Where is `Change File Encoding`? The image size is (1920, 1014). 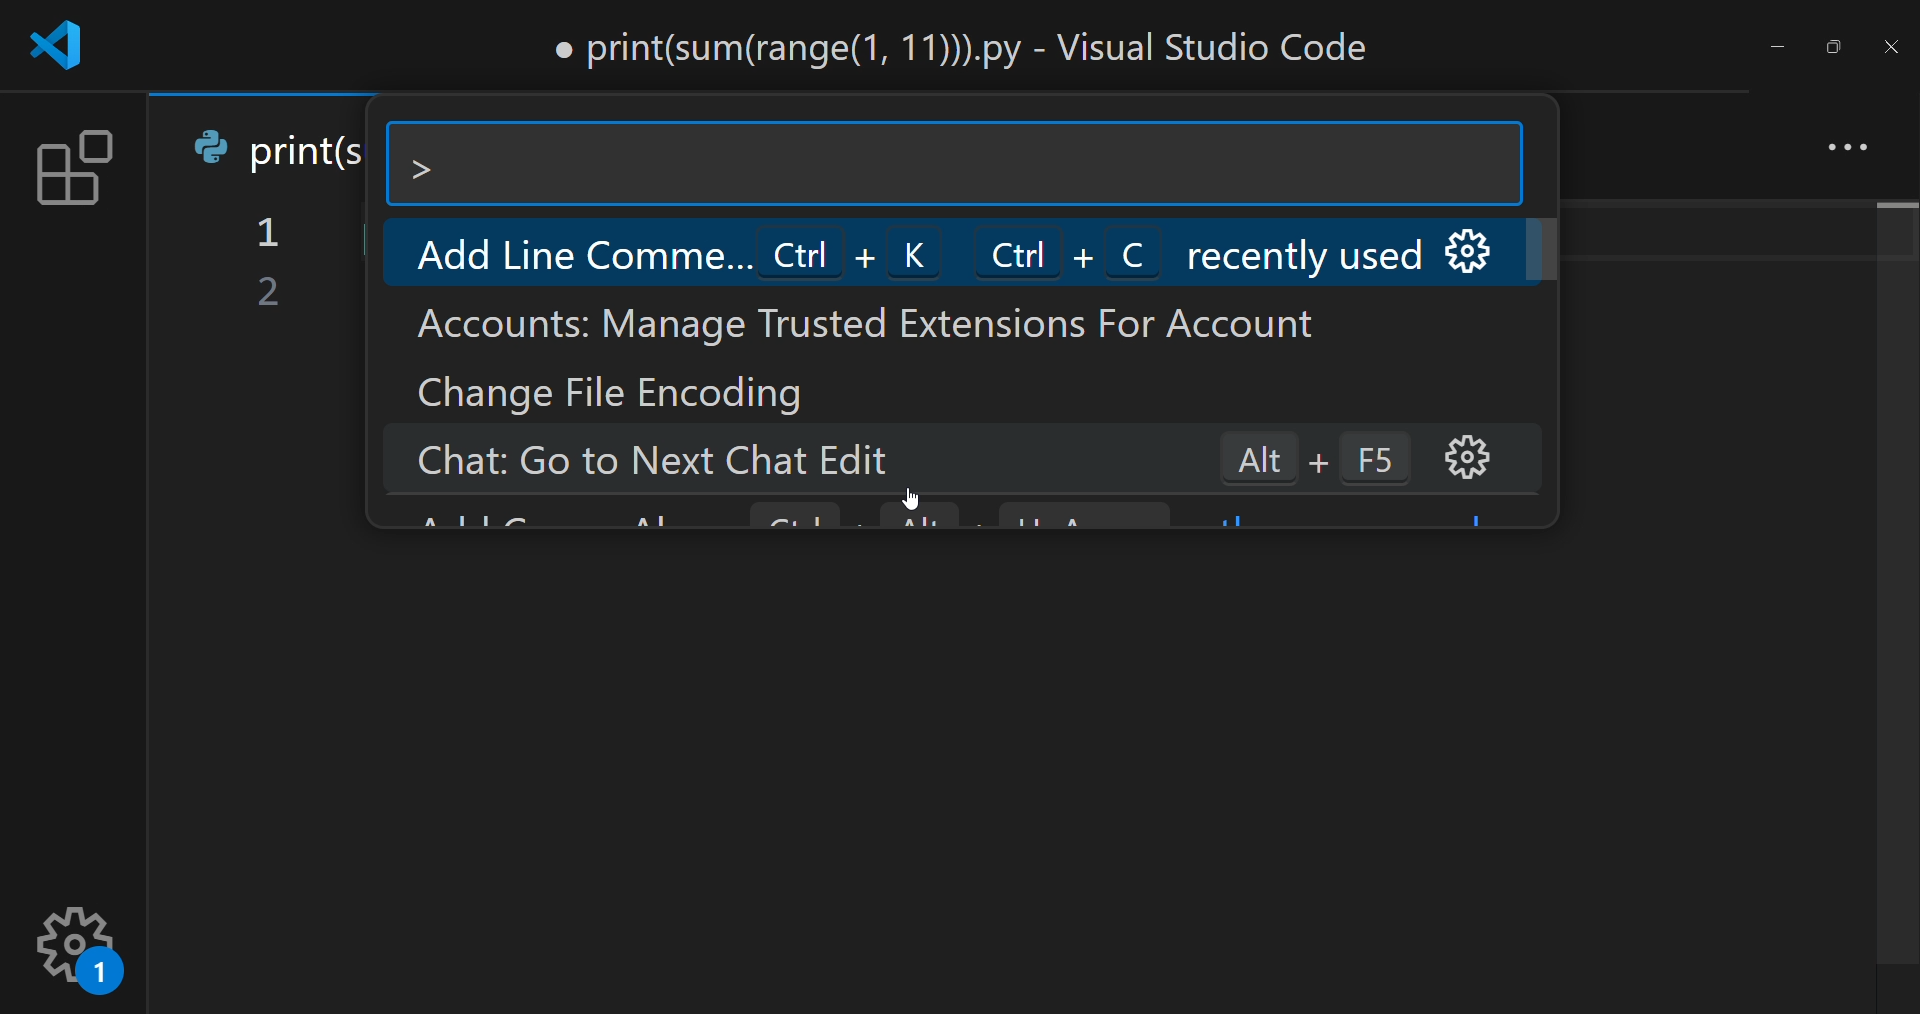
Change File Encoding is located at coordinates (620, 392).